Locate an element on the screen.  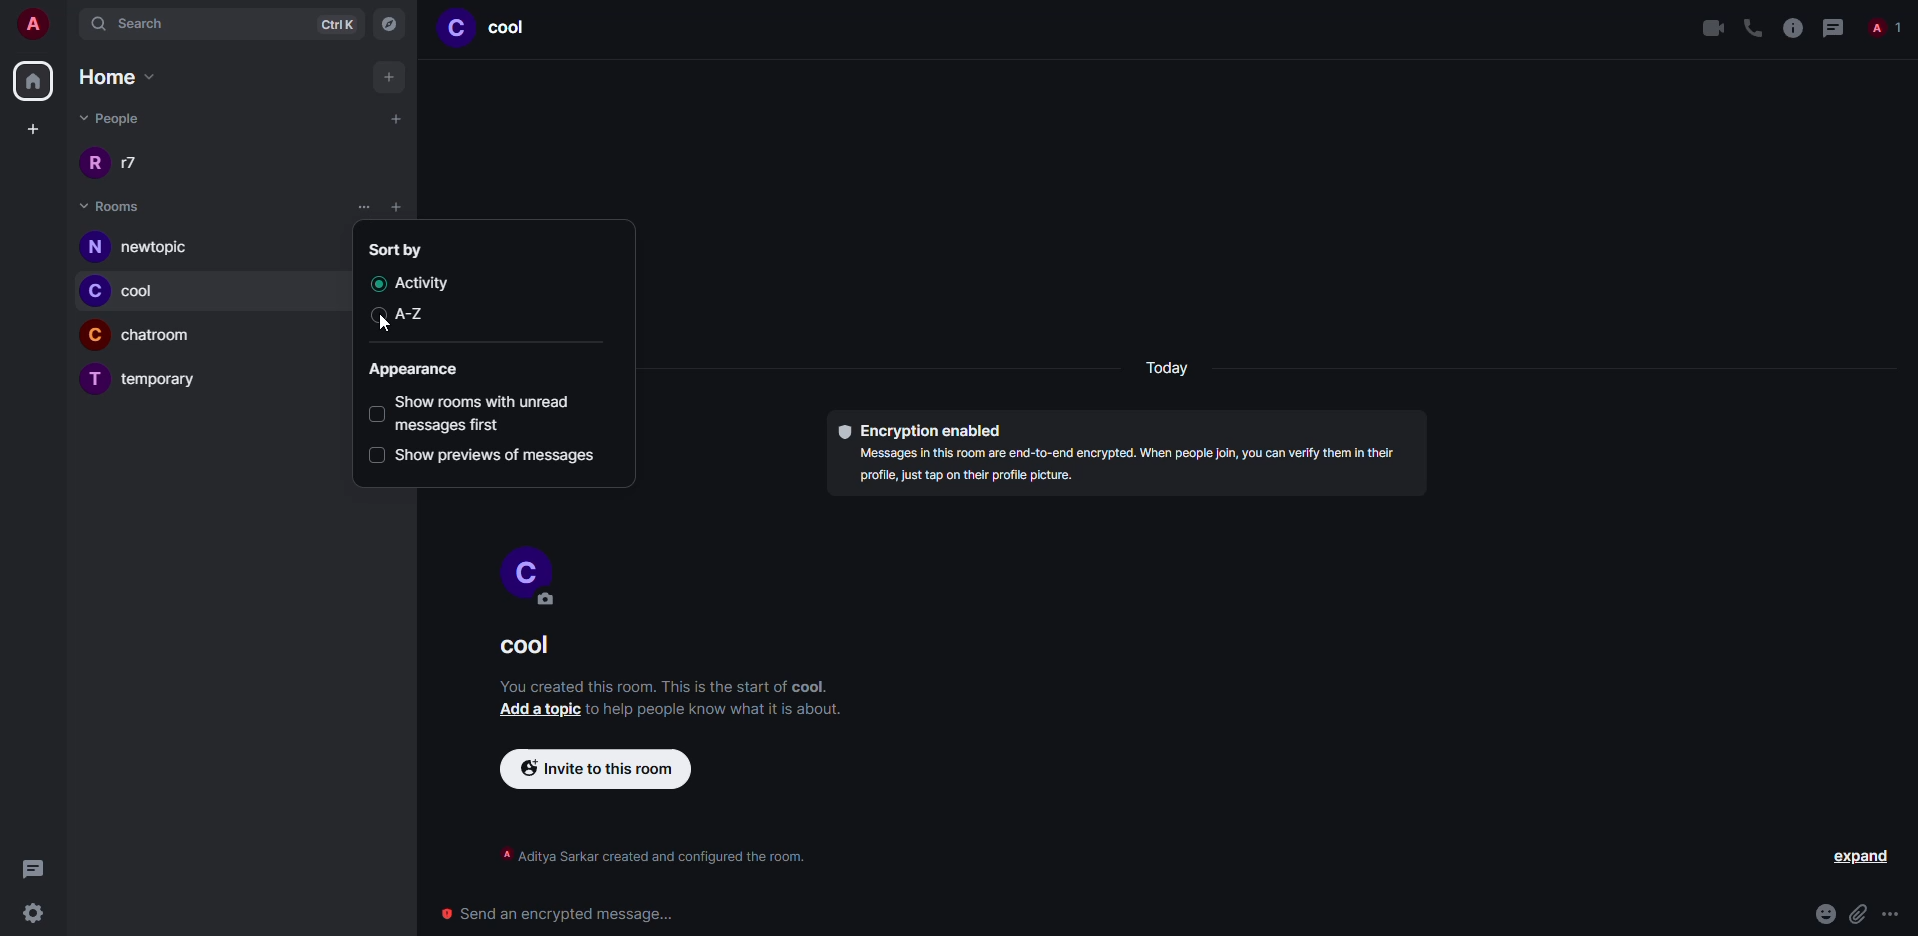
click on list options is located at coordinates (365, 207).